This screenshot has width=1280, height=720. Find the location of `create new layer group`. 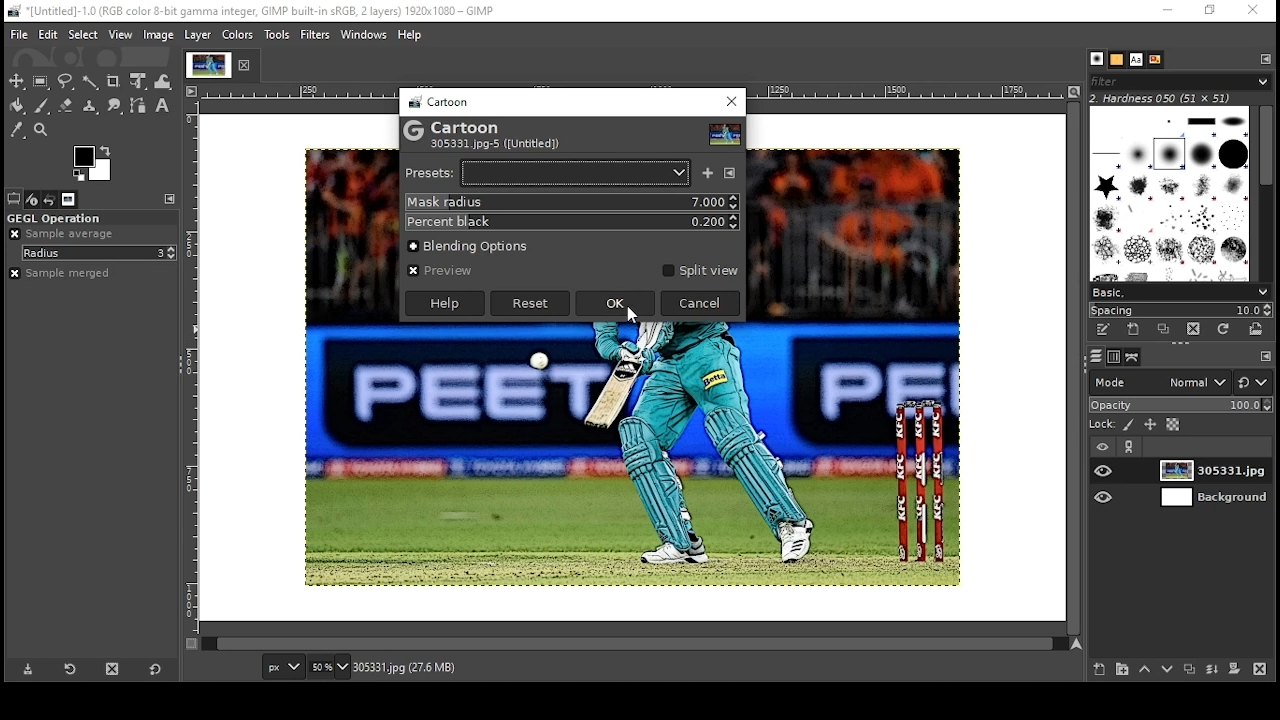

create new layer group is located at coordinates (1121, 669).